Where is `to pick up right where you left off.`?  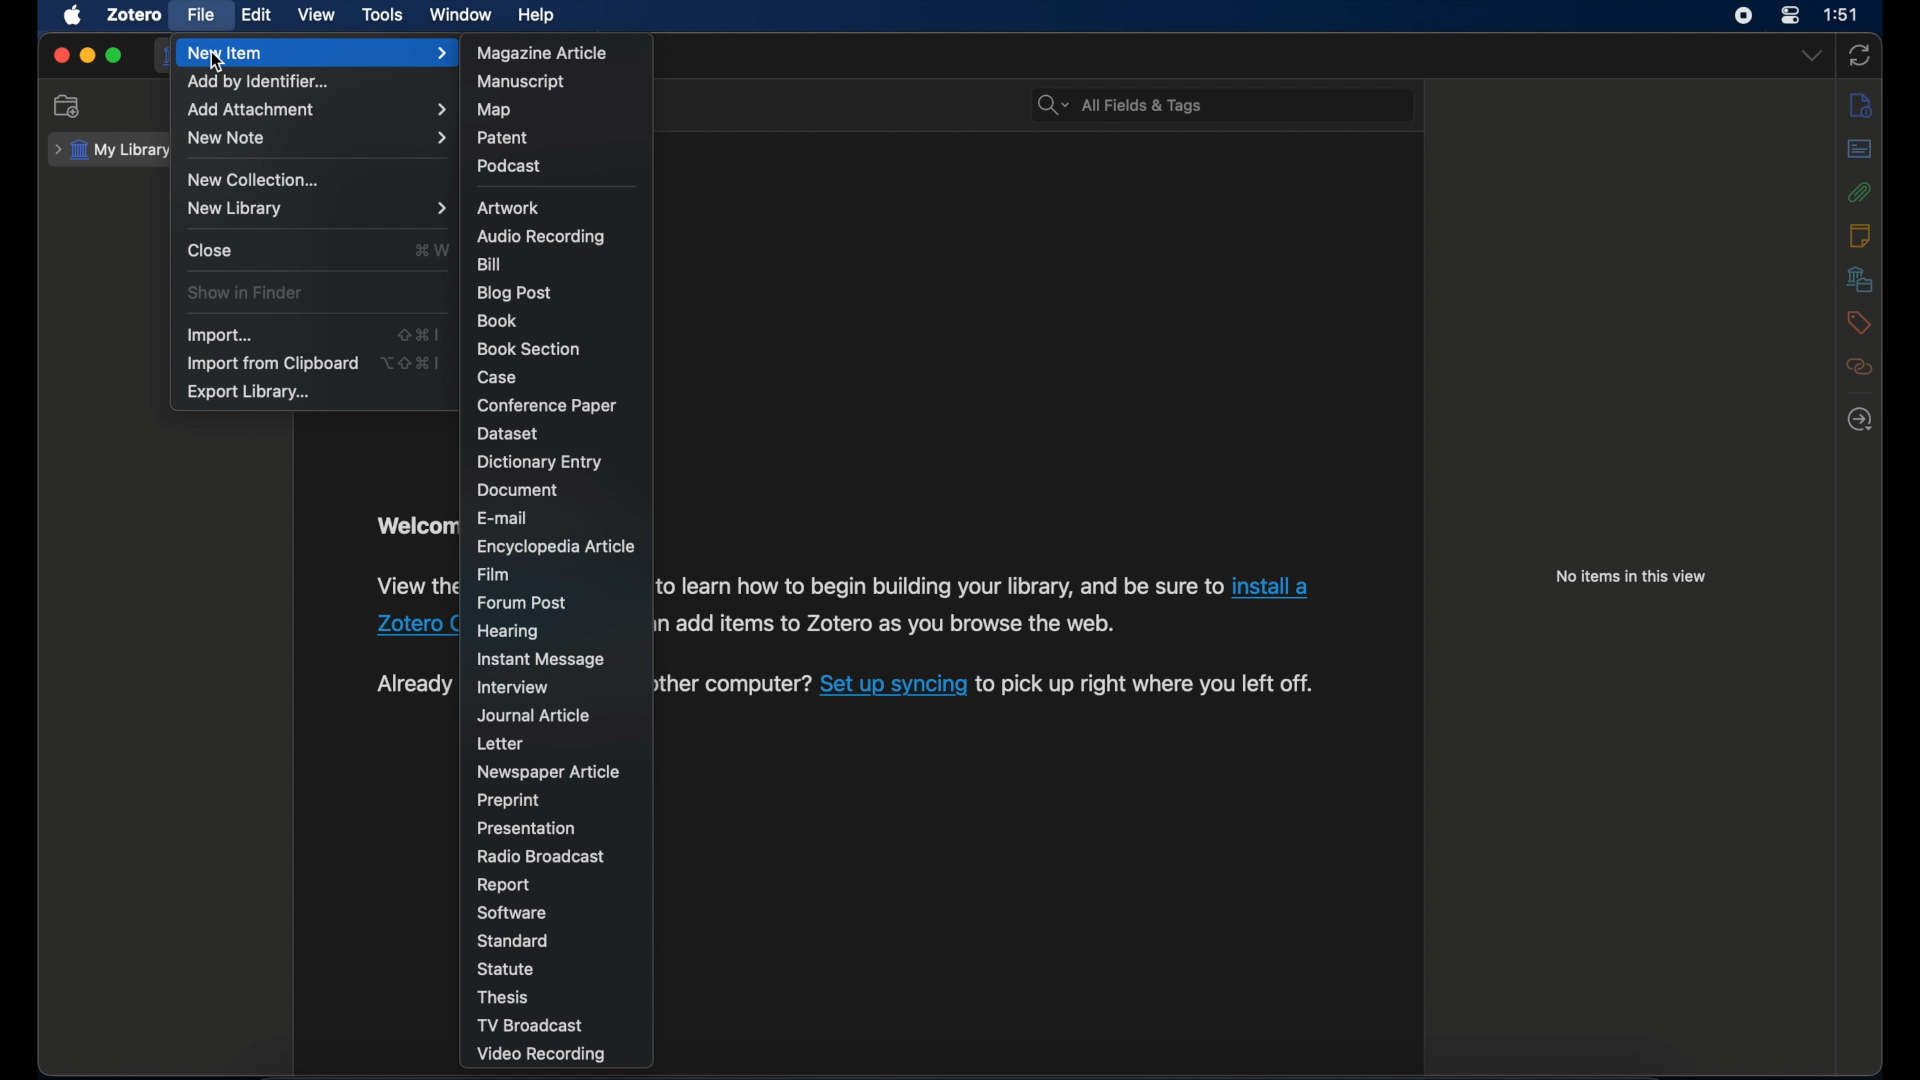
to pick up right where you left off. is located at coordinates (1149, 685).